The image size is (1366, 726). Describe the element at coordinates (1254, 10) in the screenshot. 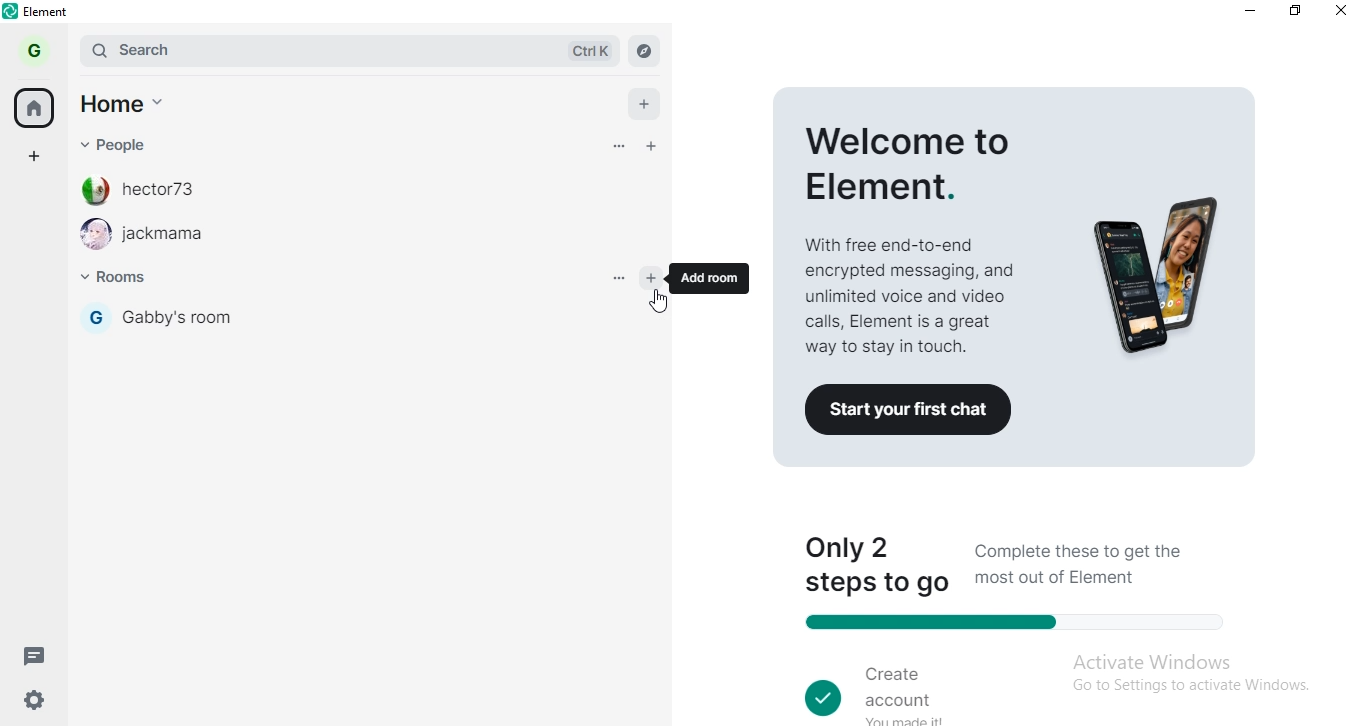

I see `minimise` at that location.